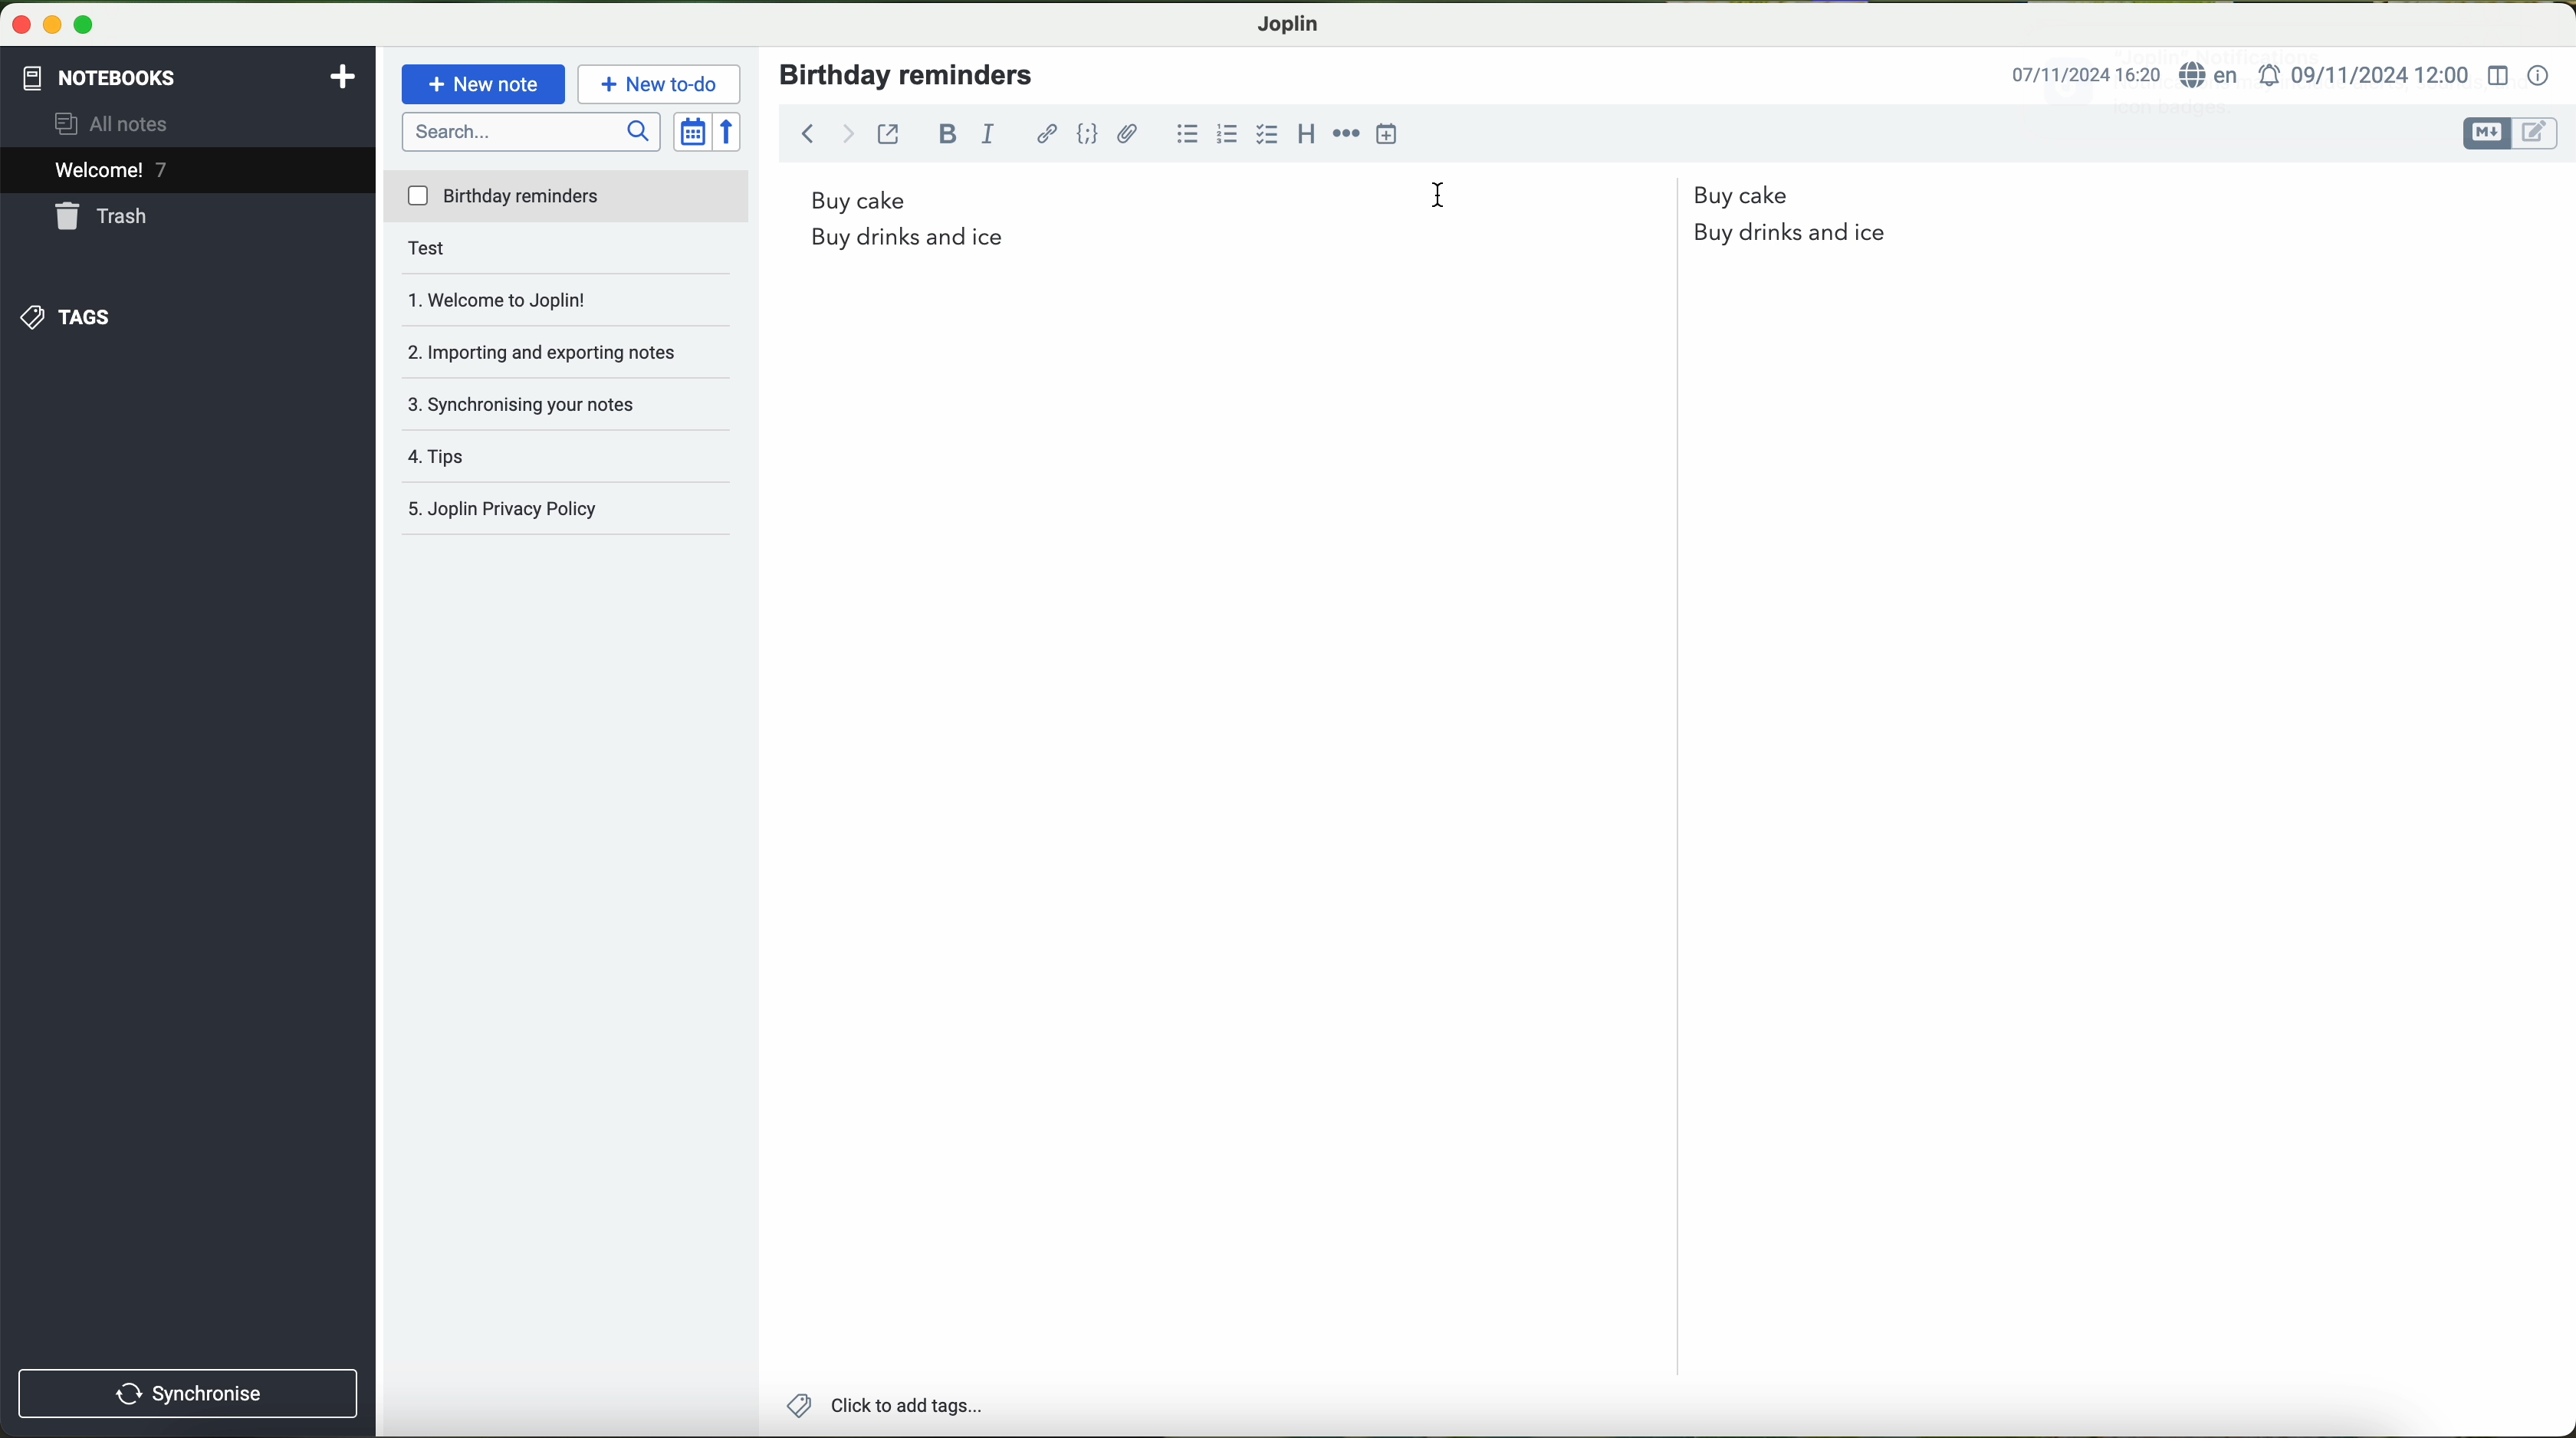  Describe the element at coordinates (185, 1391) in the screenshot. I see `synchronise button` at that location.